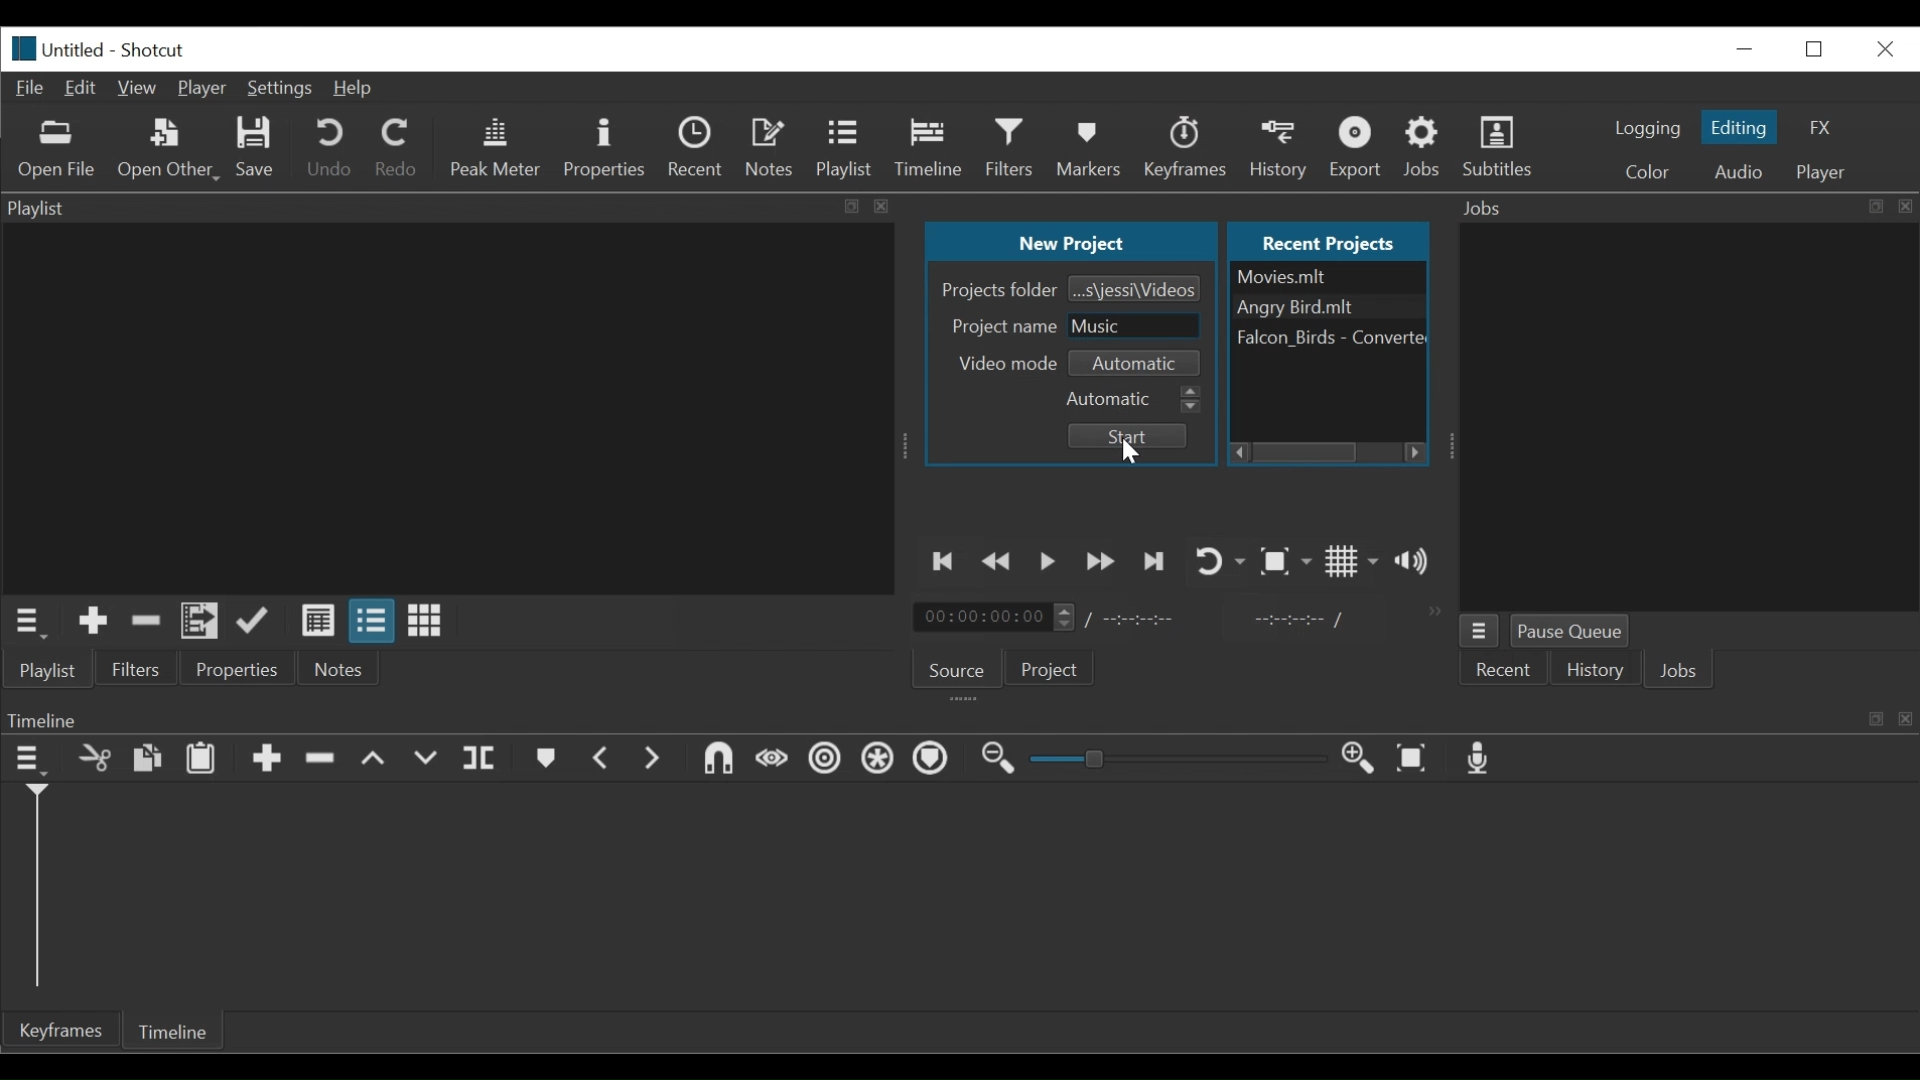 This screenshot has width=1920, height=1080. Describe the element at coordinates (158, 49) in the screenshot. I see `Shotcut` at that location.